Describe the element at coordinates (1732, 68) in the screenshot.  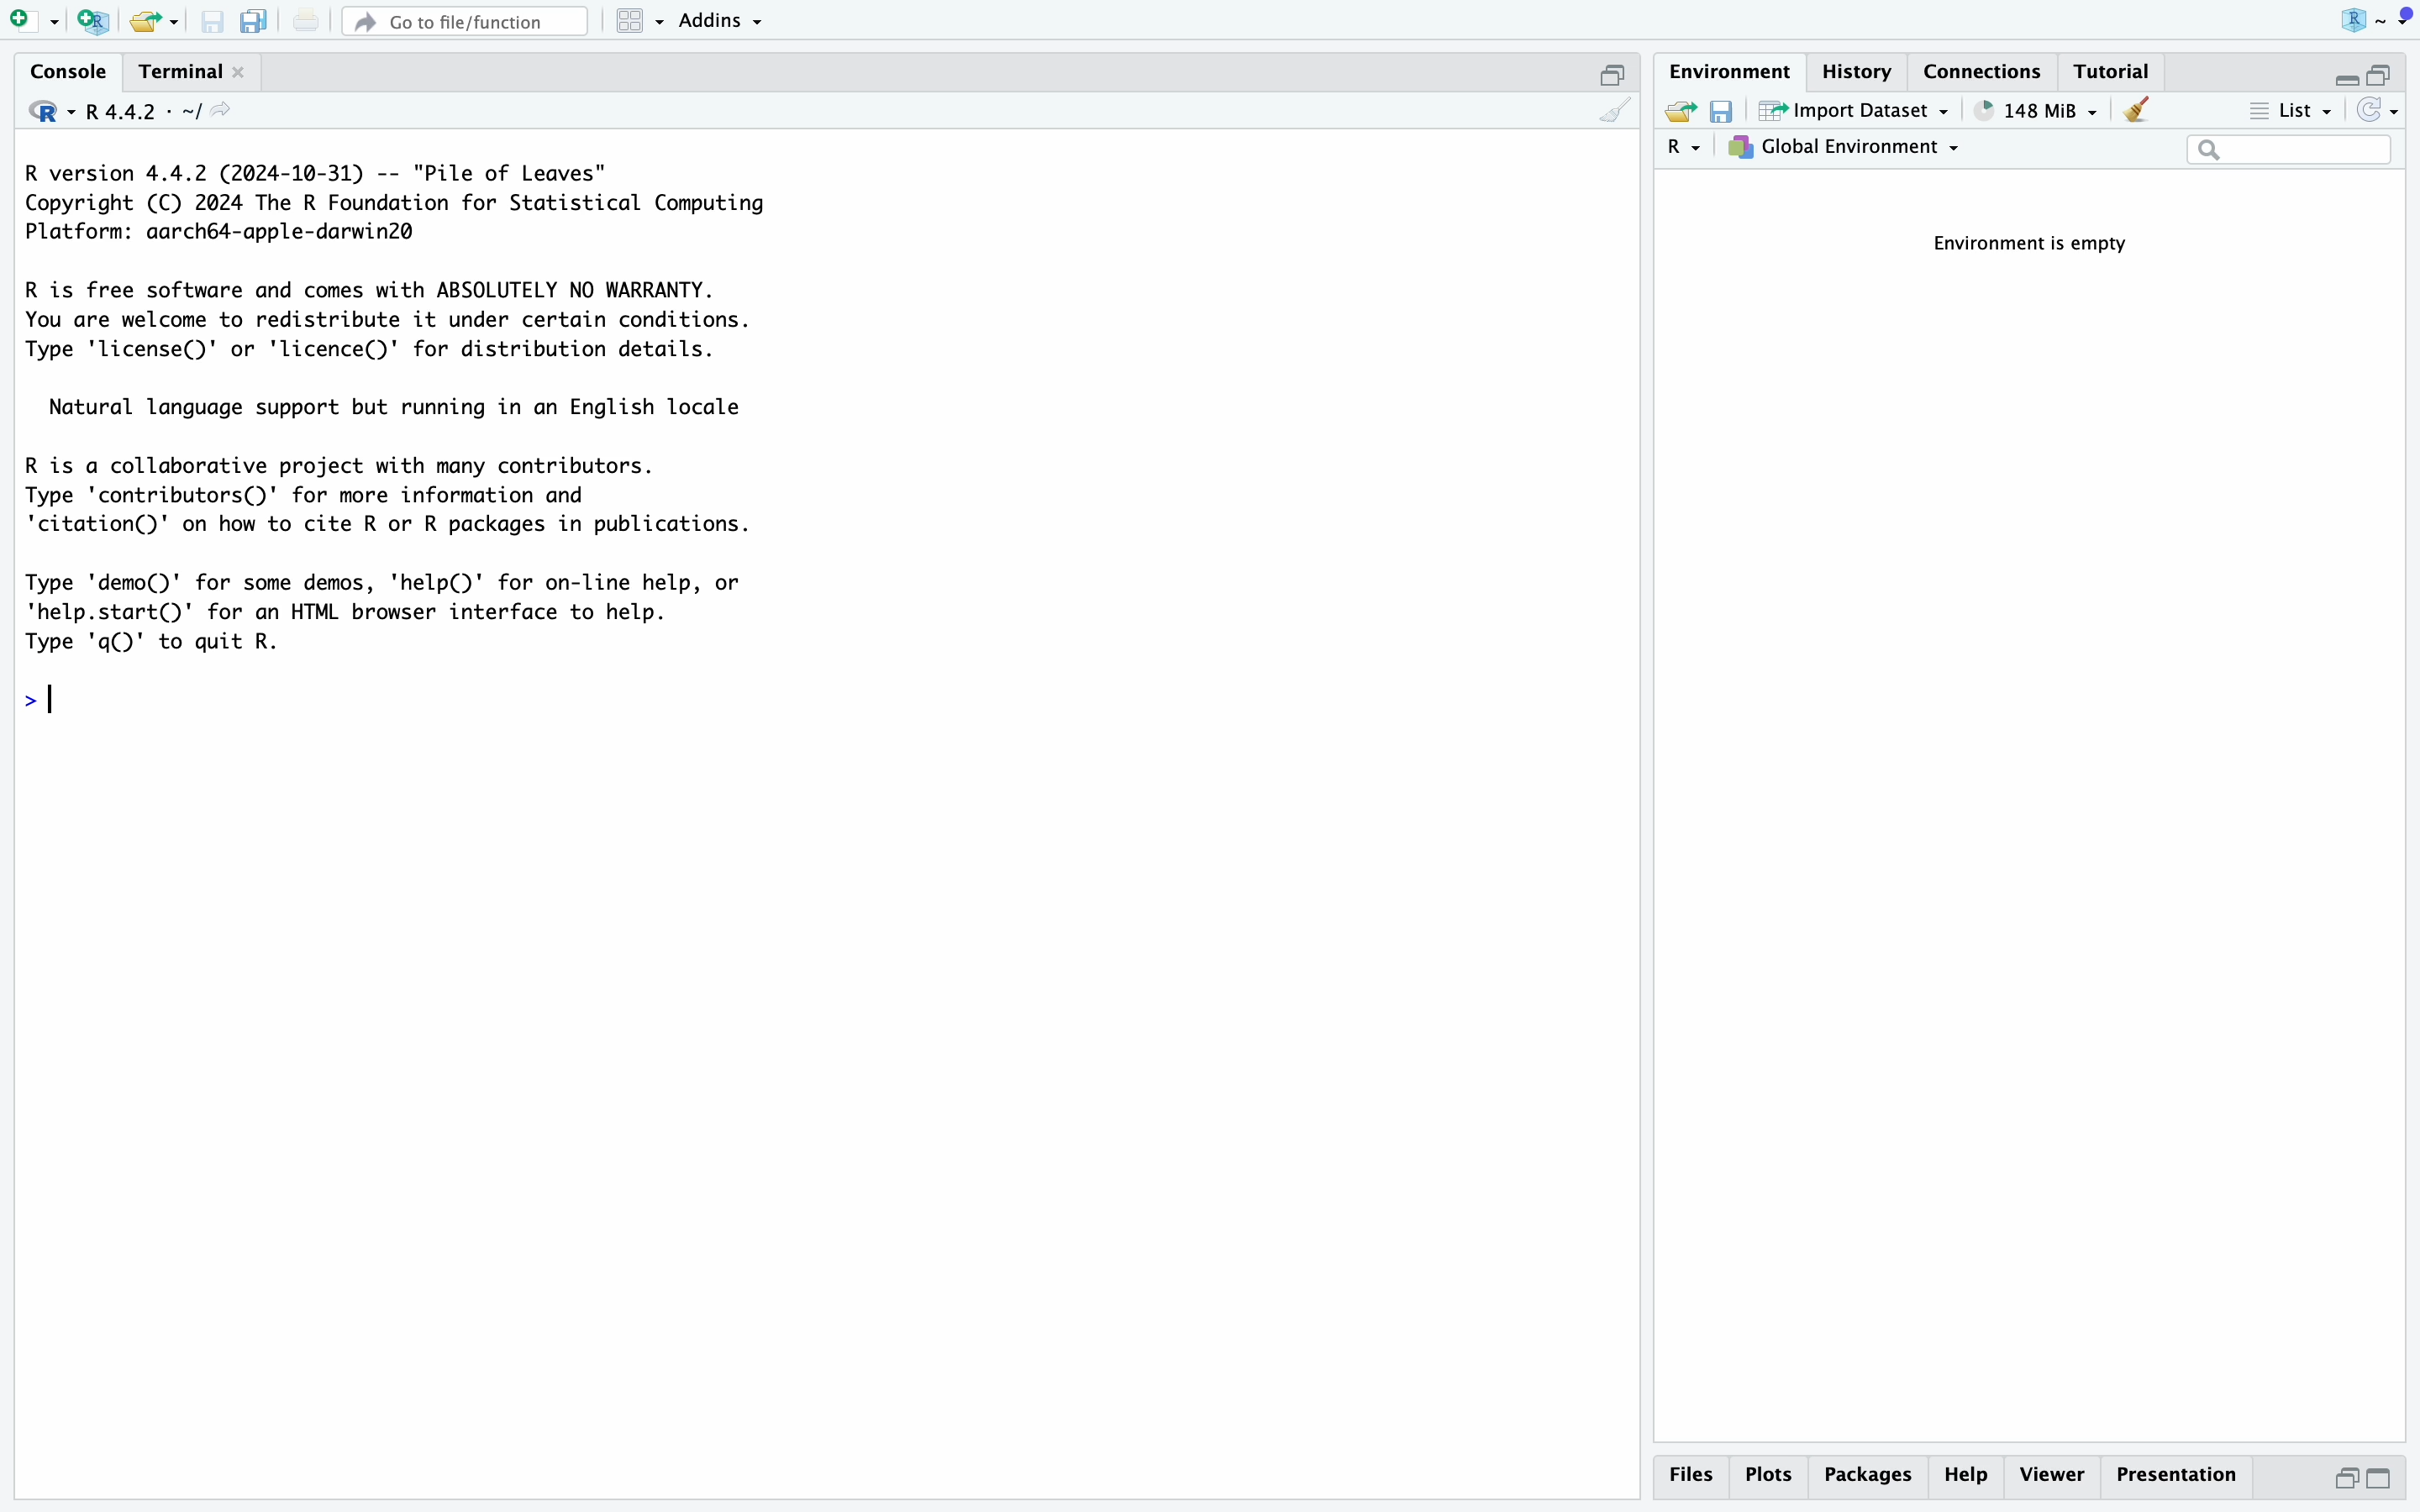
I see `environment` at that location.